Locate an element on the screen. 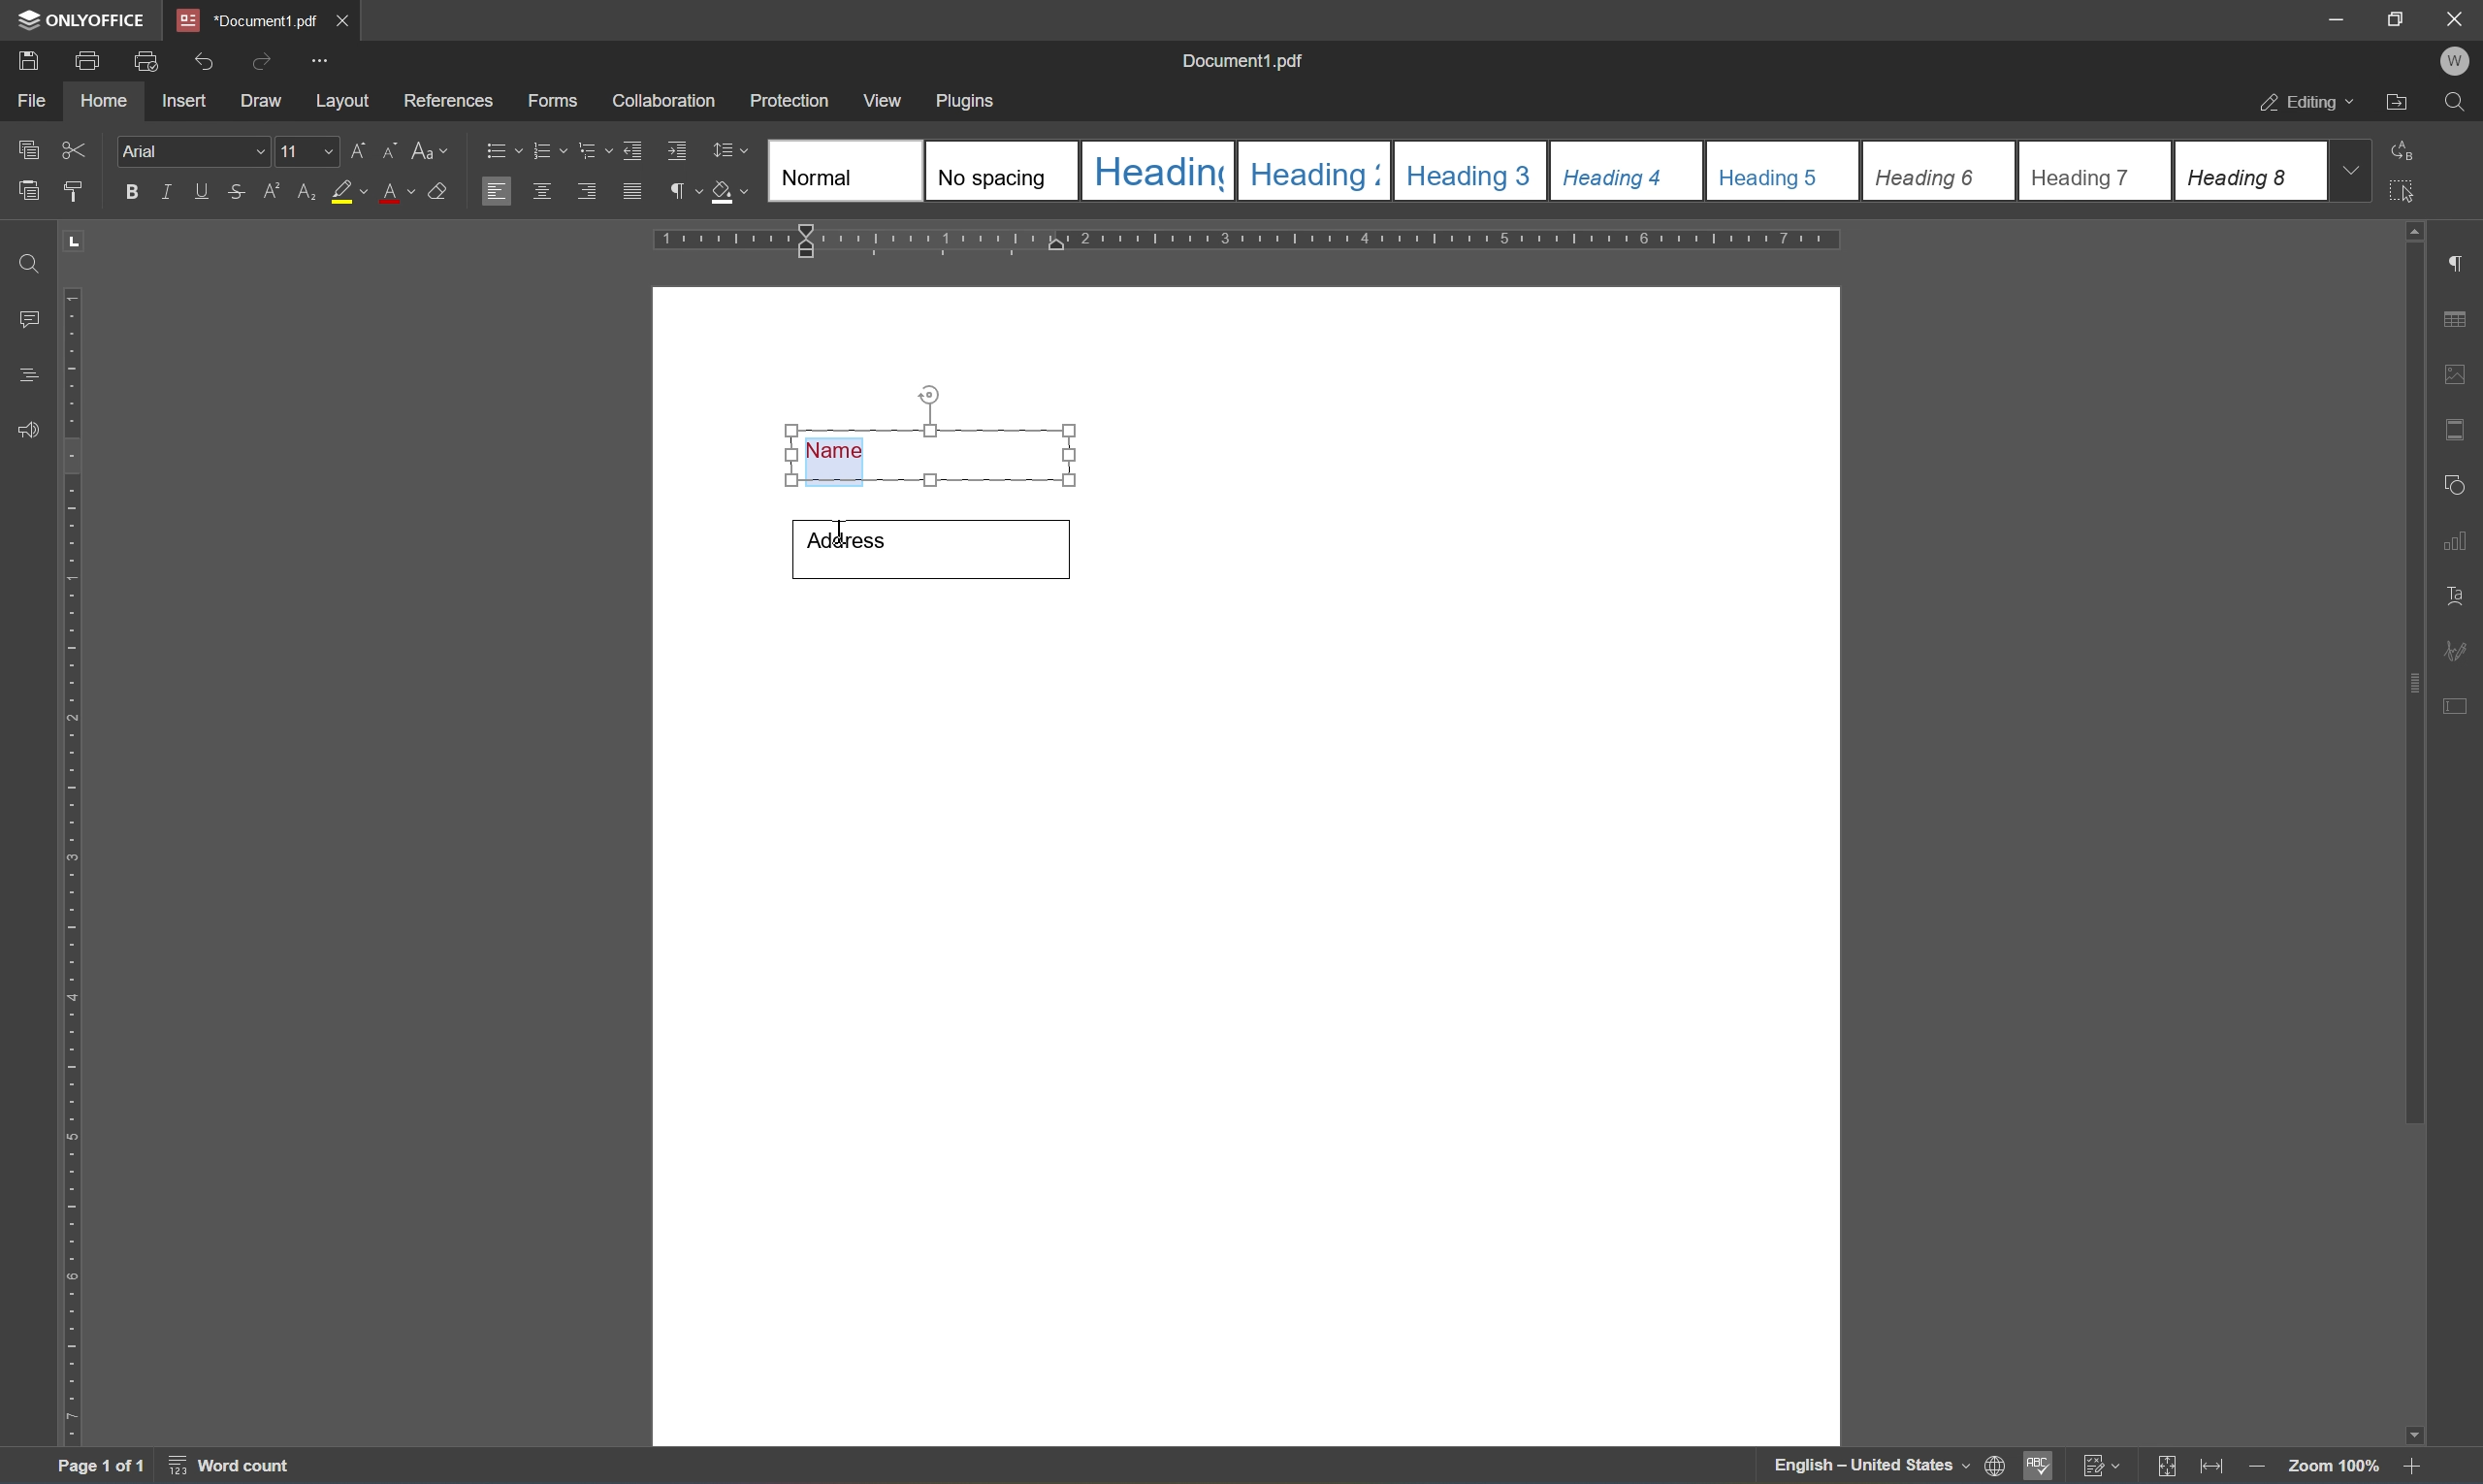 The width and height of the screenshot is (2483, 1484). multilevel list is located at coordinates (591, 151).